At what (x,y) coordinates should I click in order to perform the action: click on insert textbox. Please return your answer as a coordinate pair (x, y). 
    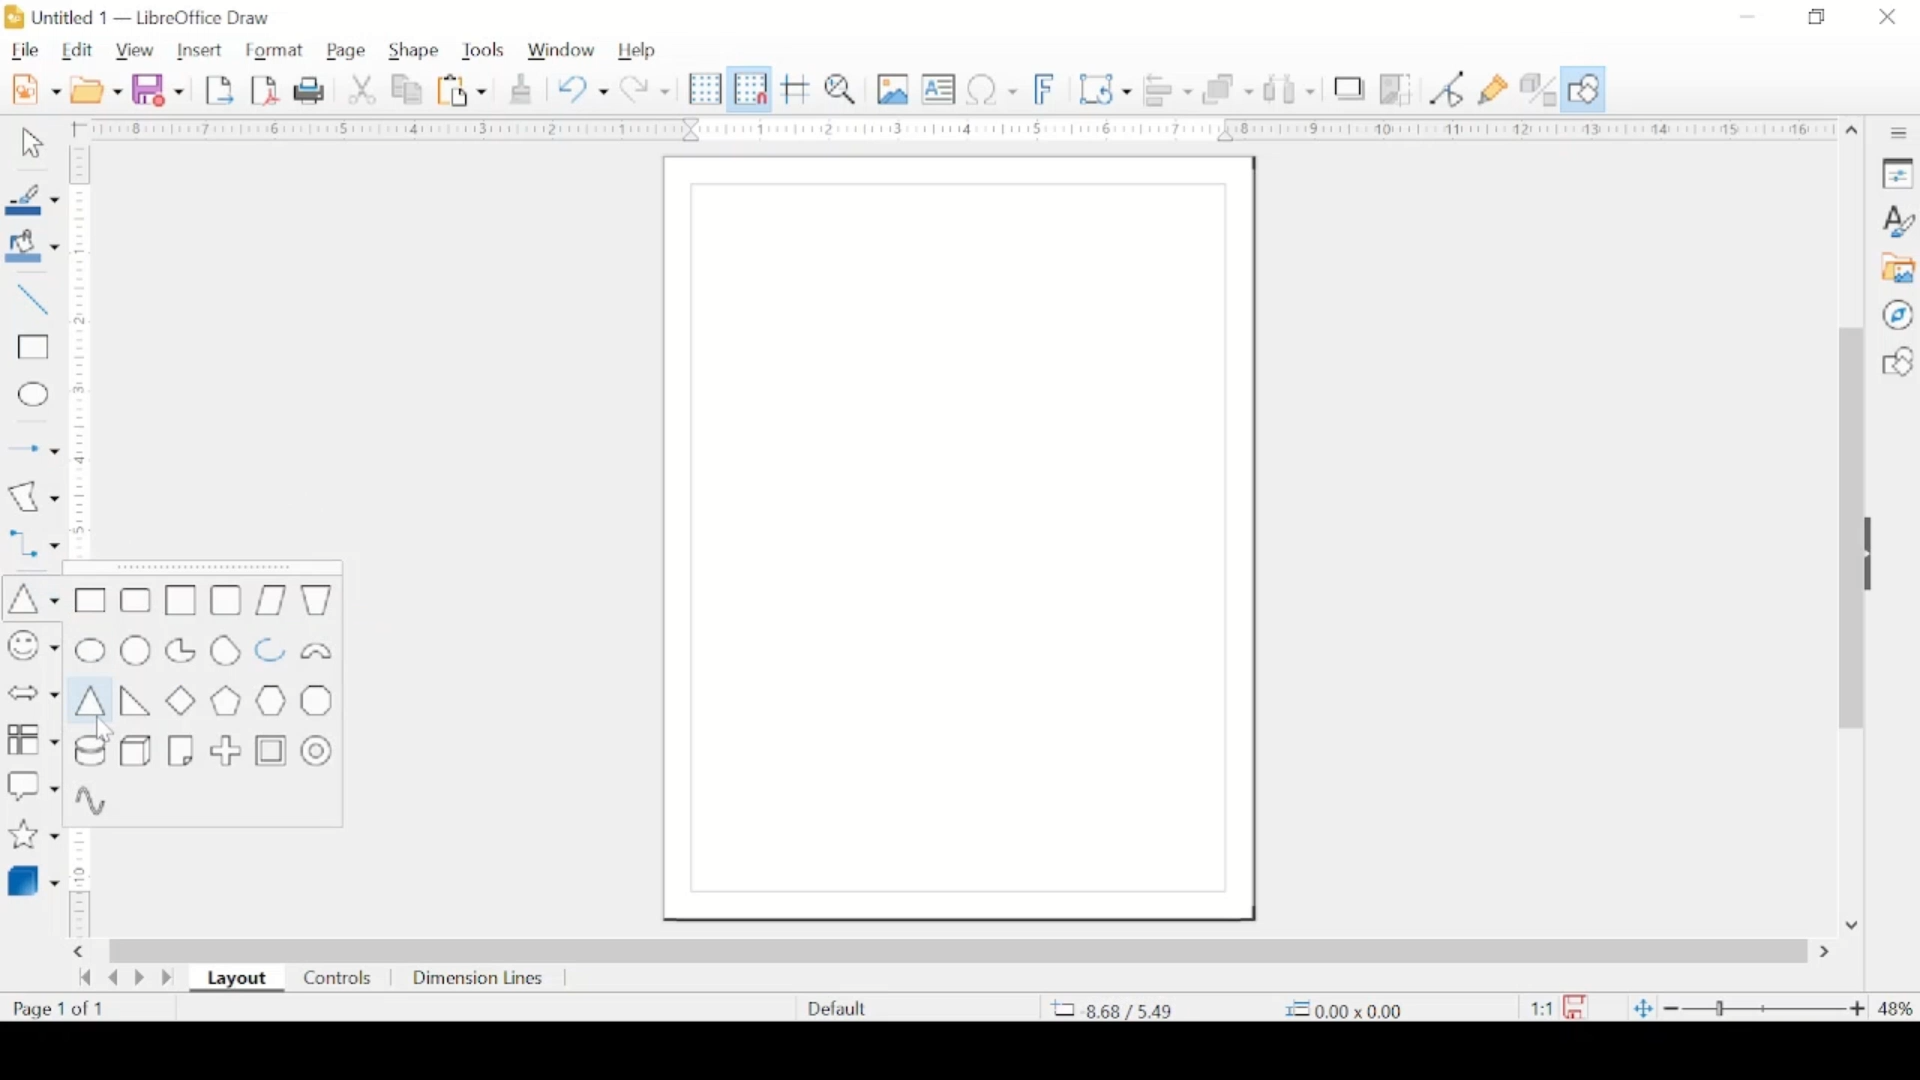
    Looking at the image, I should click on (938, 88).